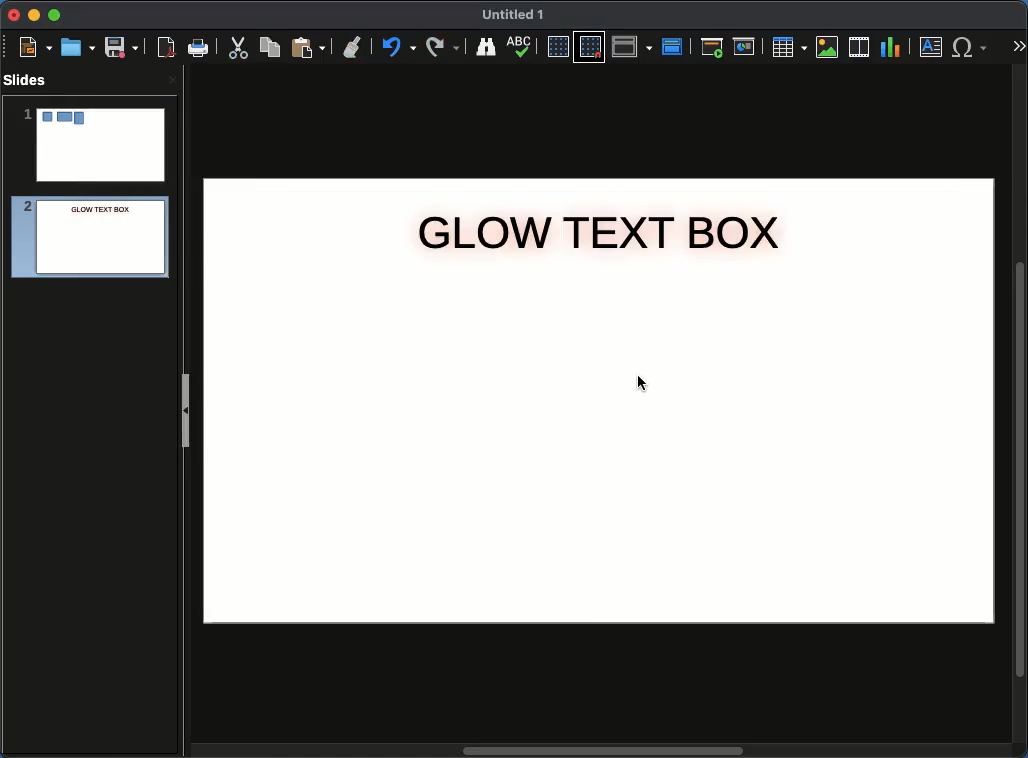 The image size is (1028, 758). I want to click on Paste, so click(308, 46).